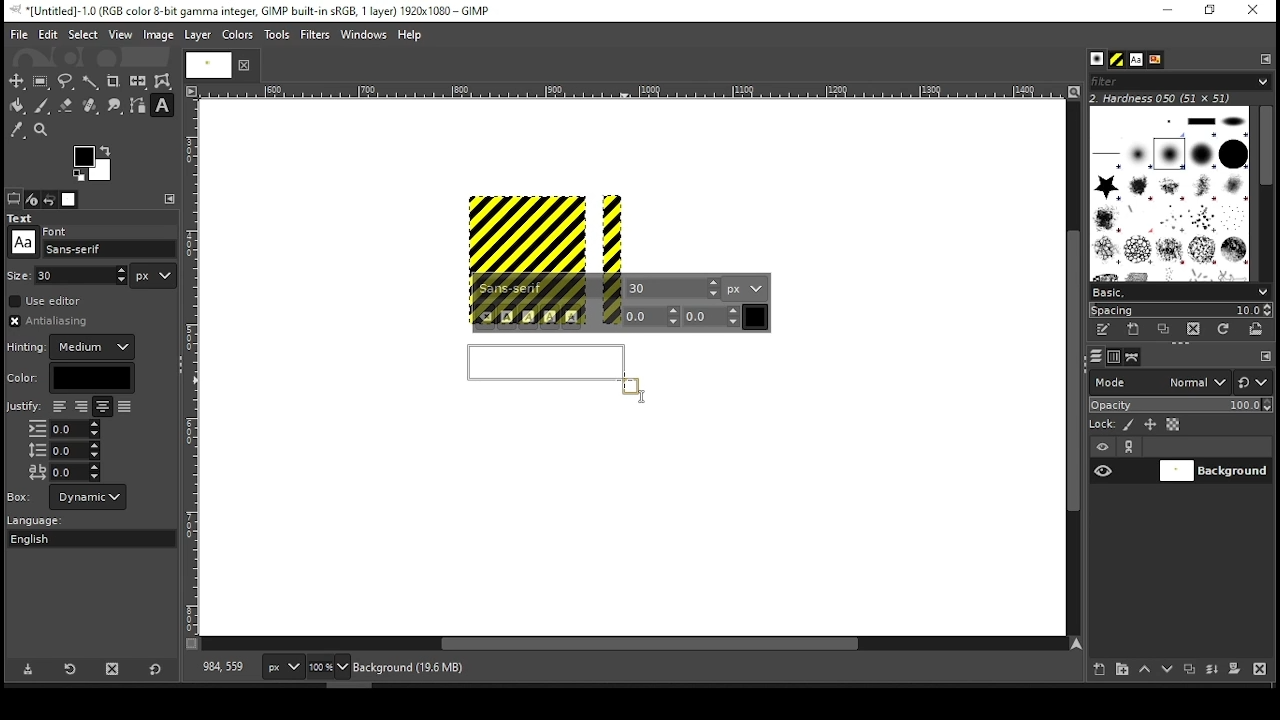  What do you see at coordinates (1135, 356) in the screenshot?
I see `paths` at bounding box center [1135, 356].